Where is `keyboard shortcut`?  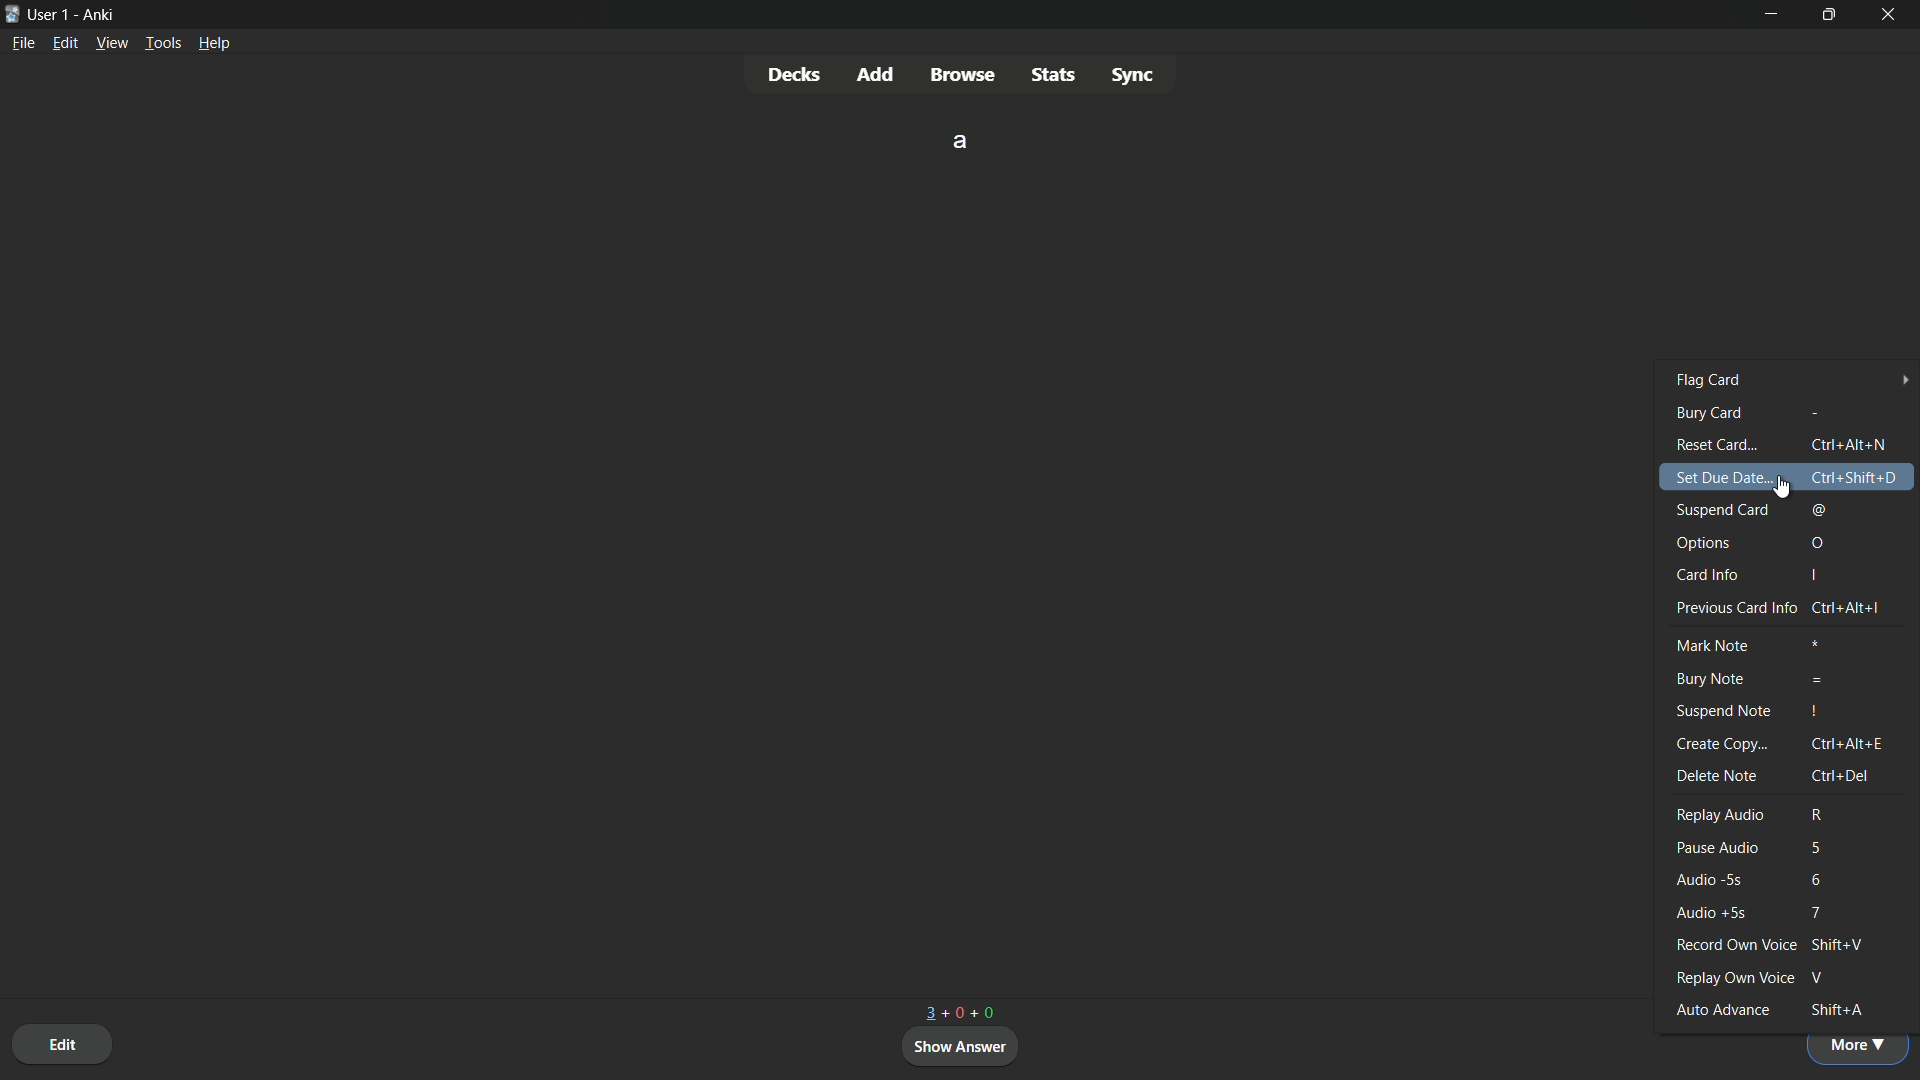 keyboard shortcut is located at coordinates (1816, 913).